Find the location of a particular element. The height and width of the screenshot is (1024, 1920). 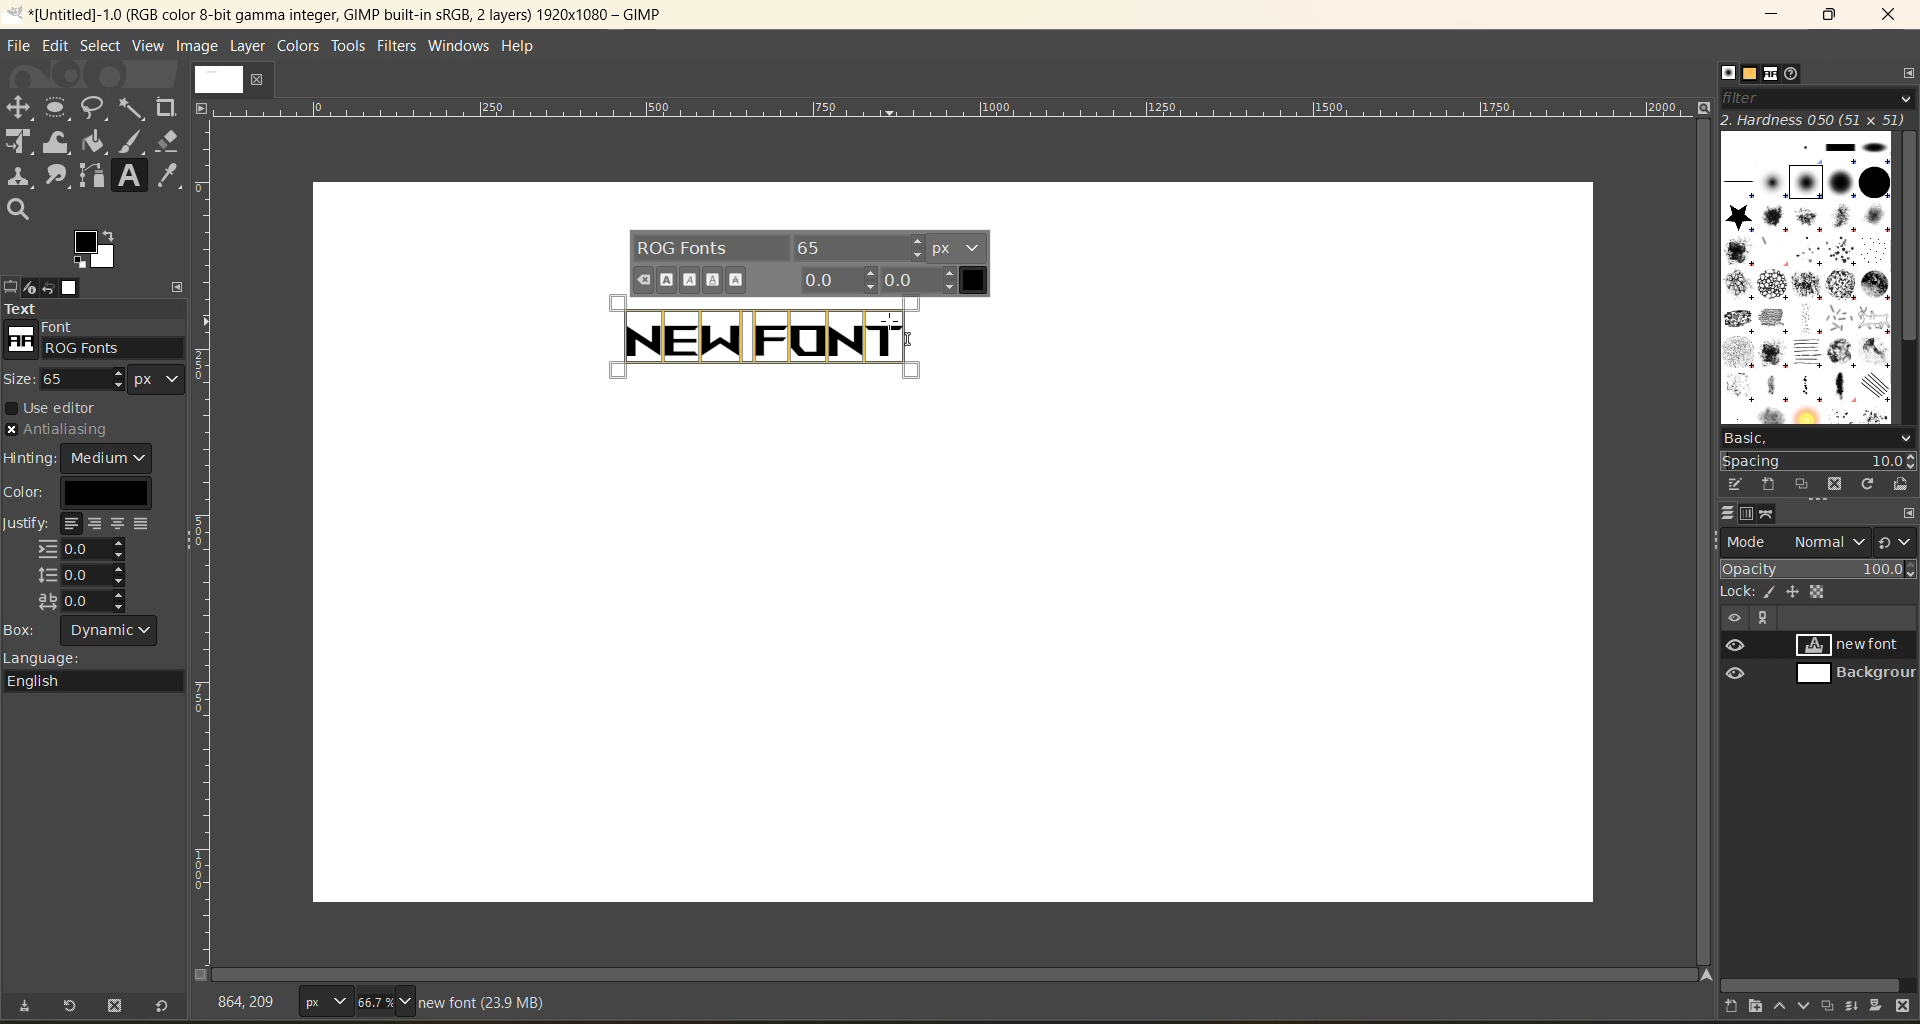

horizontal scroll bar is located at coordinates (1817, 982).